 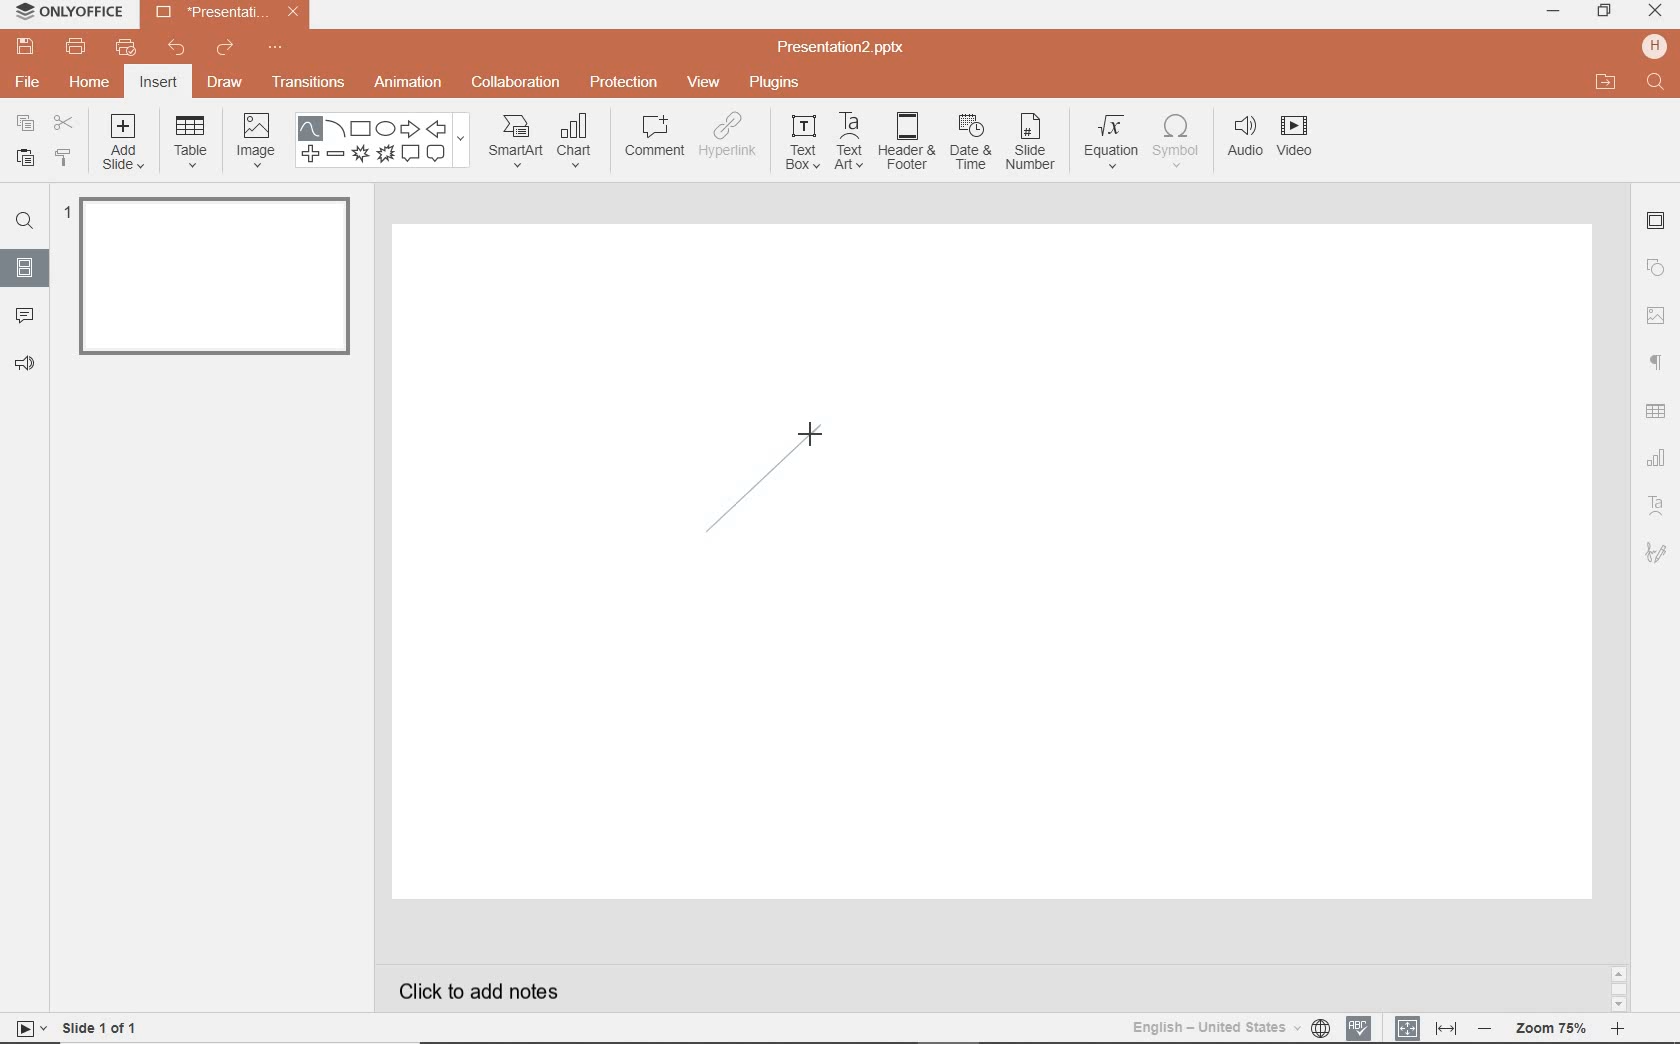 I want to click on MINIMIZE, so click(x=1553, y=12).